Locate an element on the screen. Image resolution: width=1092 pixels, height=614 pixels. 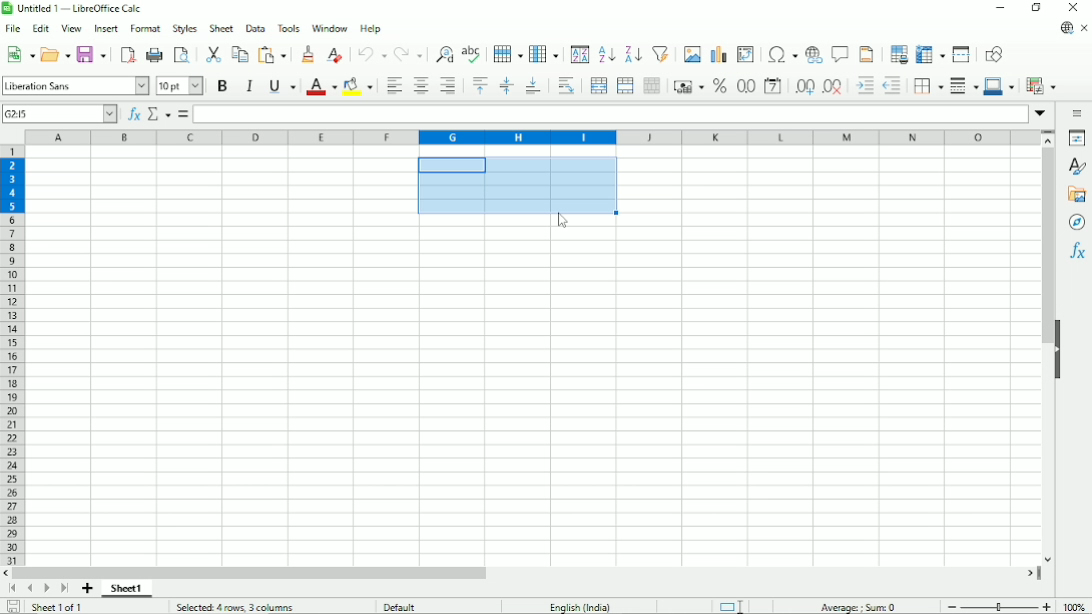
Gallery is located at coordinates (1077, 195).